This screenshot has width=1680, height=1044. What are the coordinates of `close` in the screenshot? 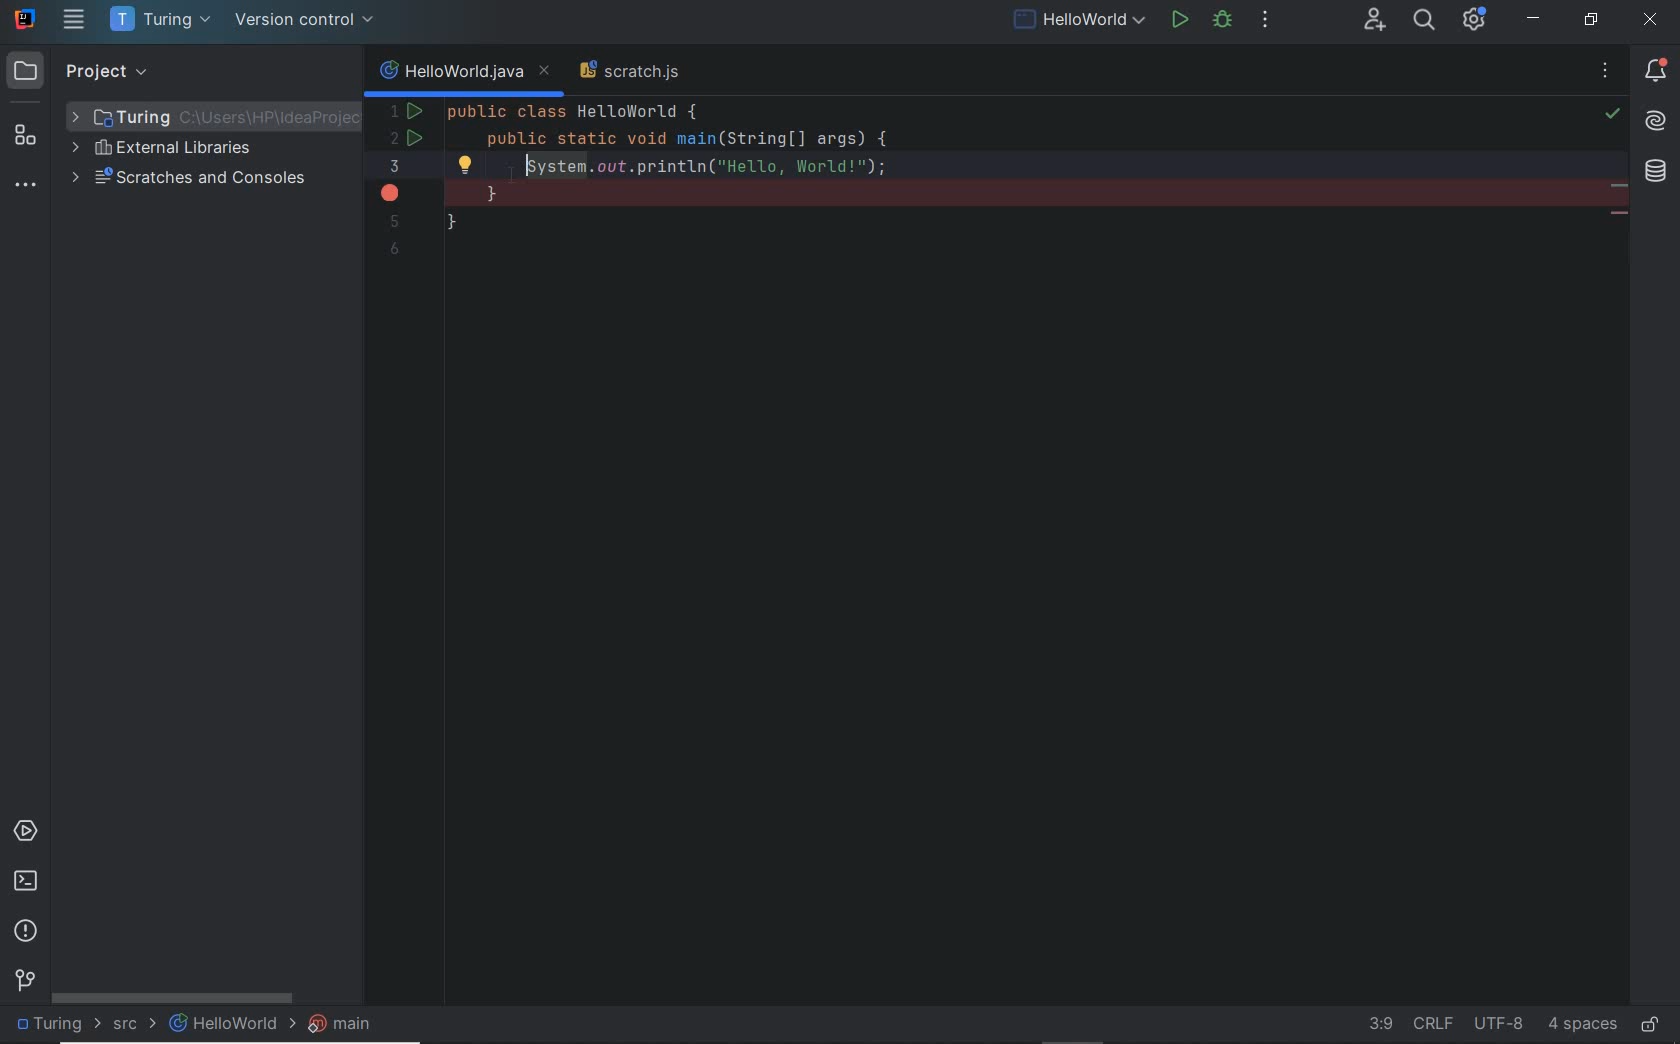 It's located at (1651, 20).